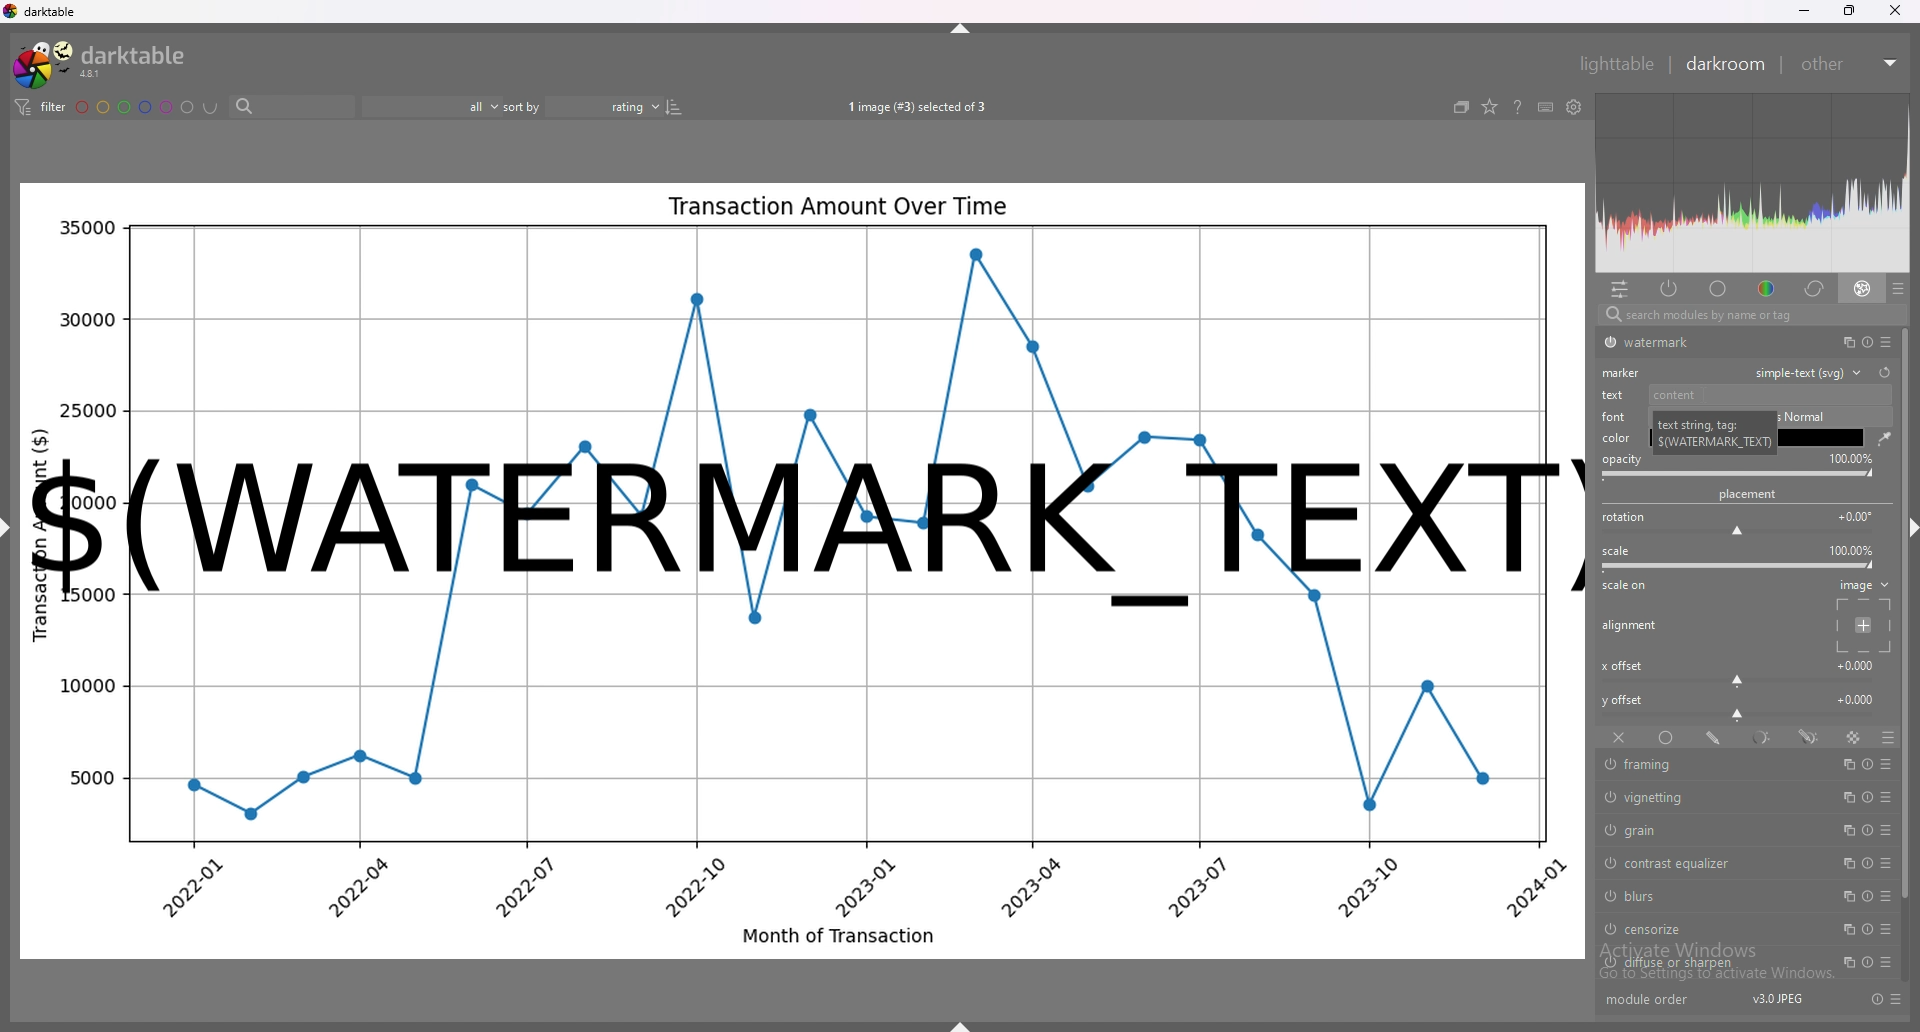  Describe the element at coordinates (1854, 737) in the screenshot. I see `raster mask` at that location.